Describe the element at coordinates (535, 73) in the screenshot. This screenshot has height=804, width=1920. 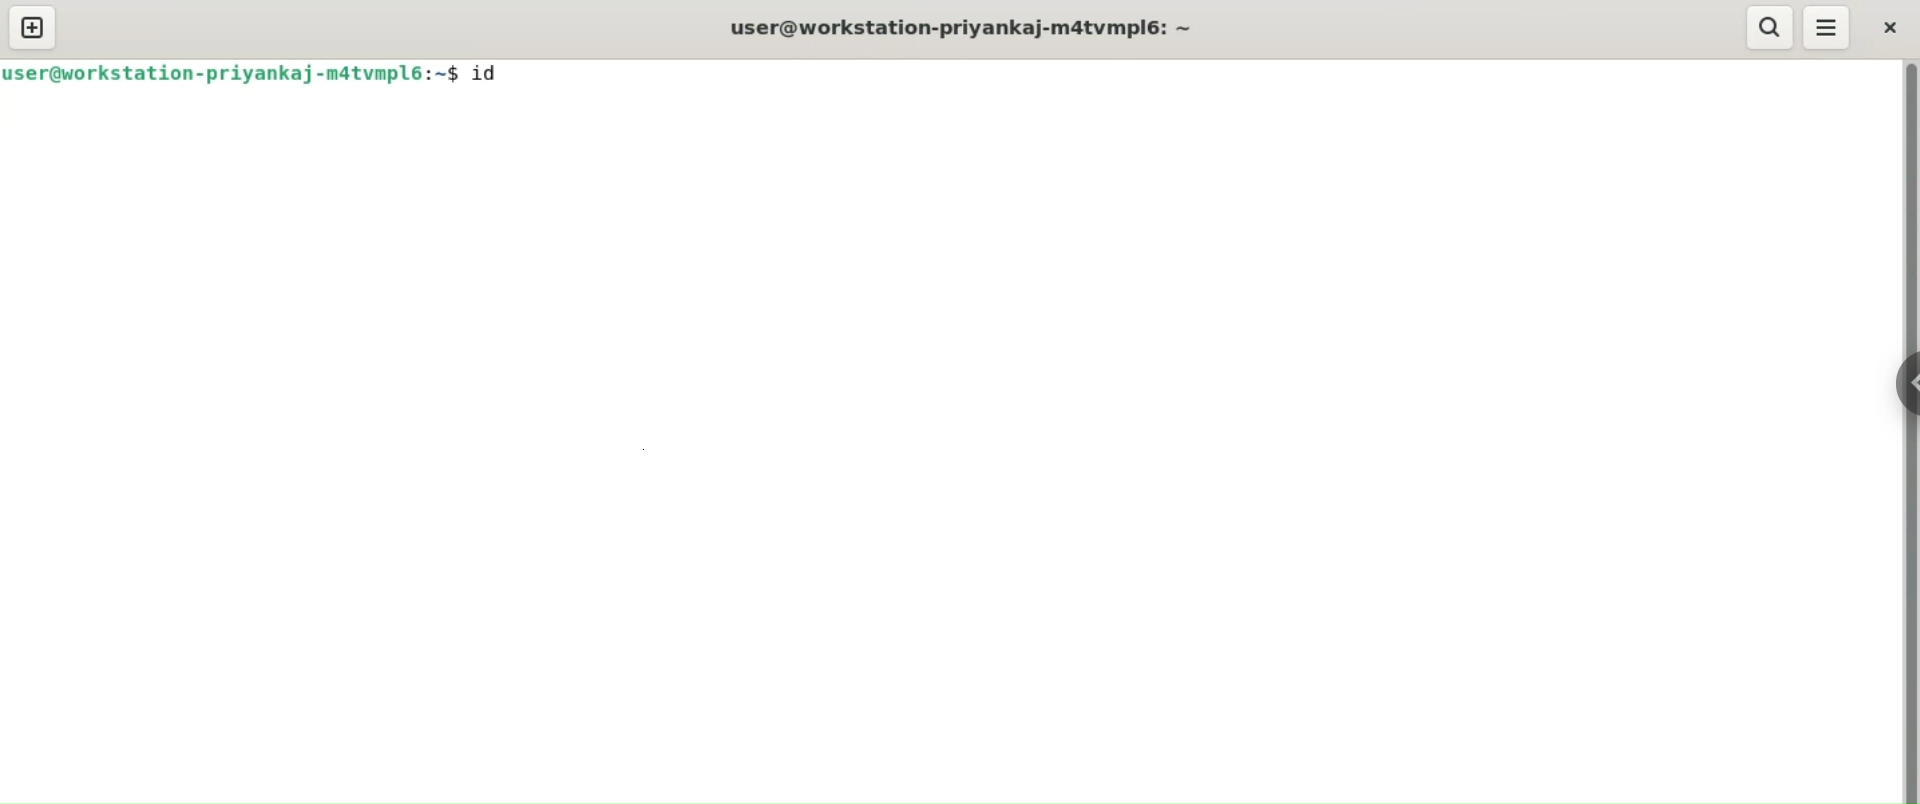
I see `cursor` at that location.